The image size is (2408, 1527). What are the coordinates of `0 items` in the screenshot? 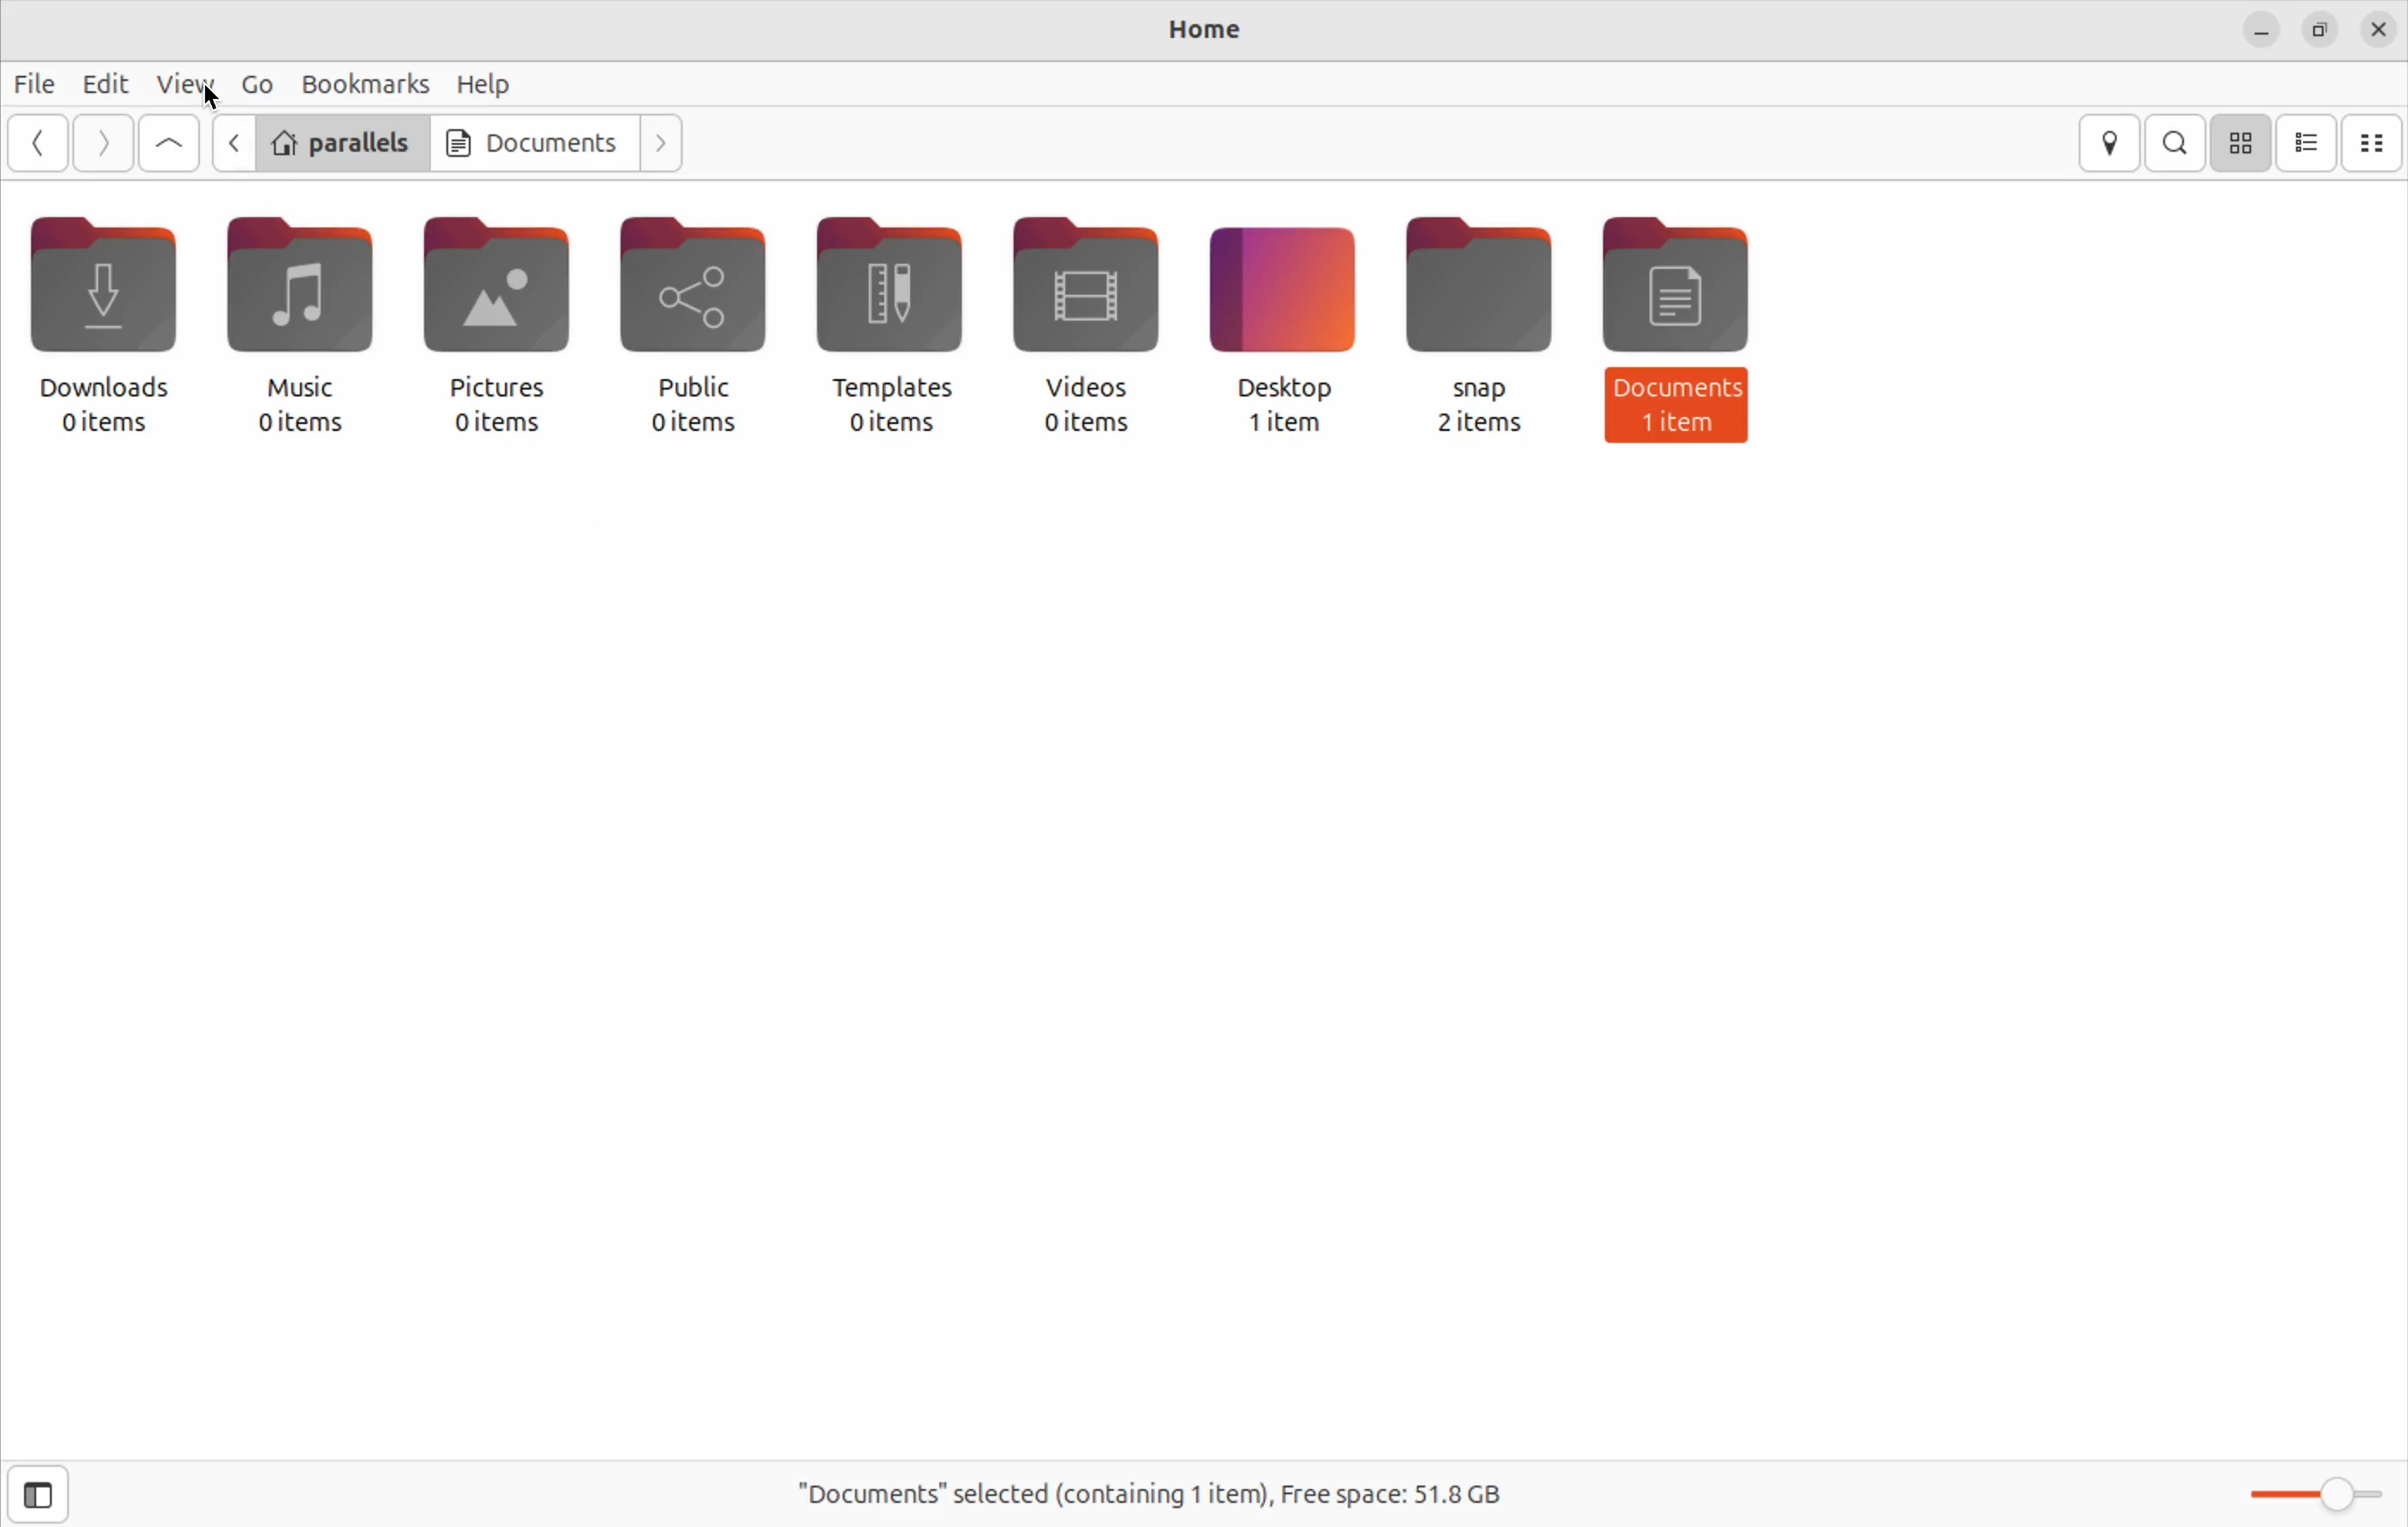 It's located at (890, 426).